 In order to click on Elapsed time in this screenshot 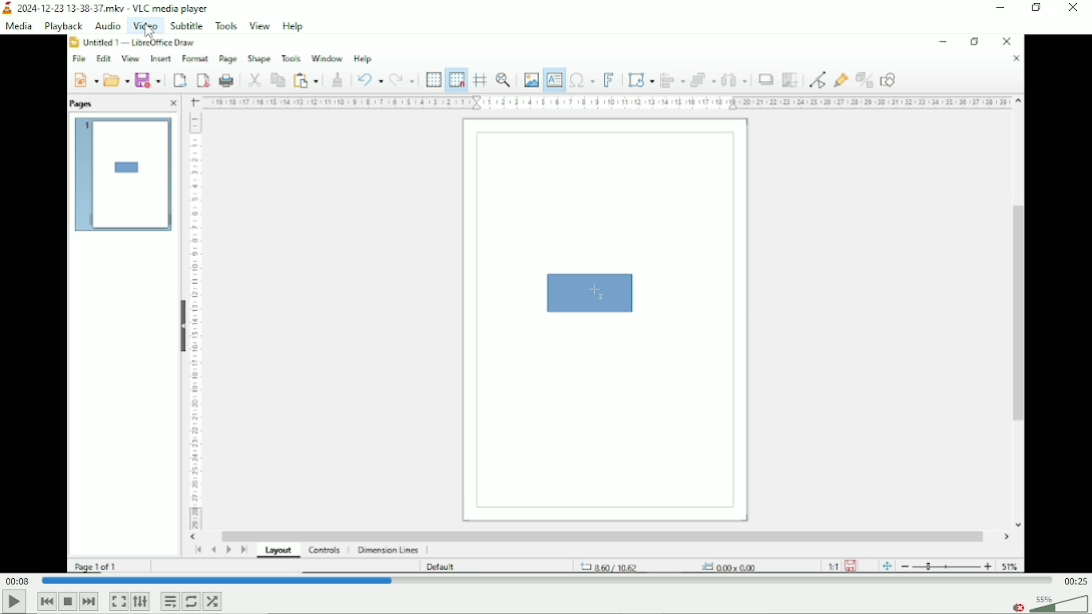, I will do `click(16, 581)`.